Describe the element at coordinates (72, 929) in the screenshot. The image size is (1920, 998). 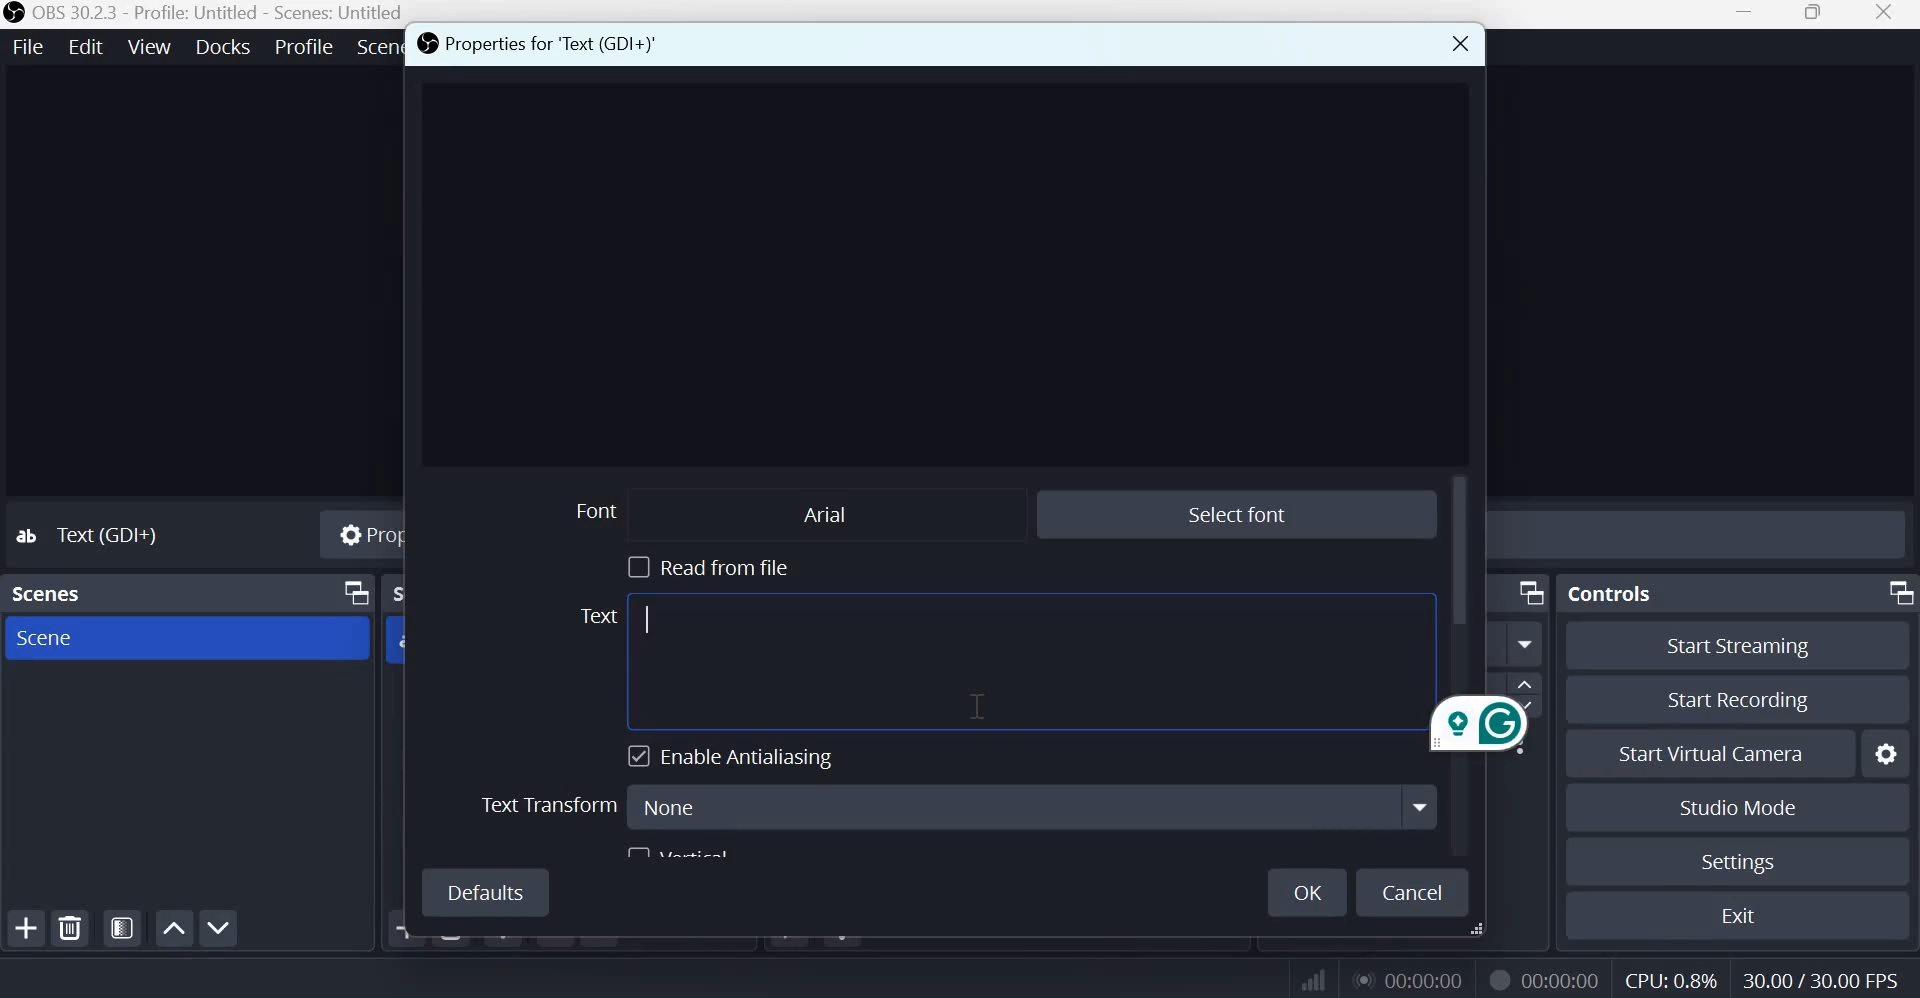
I see `Remove selected scene` at that location.